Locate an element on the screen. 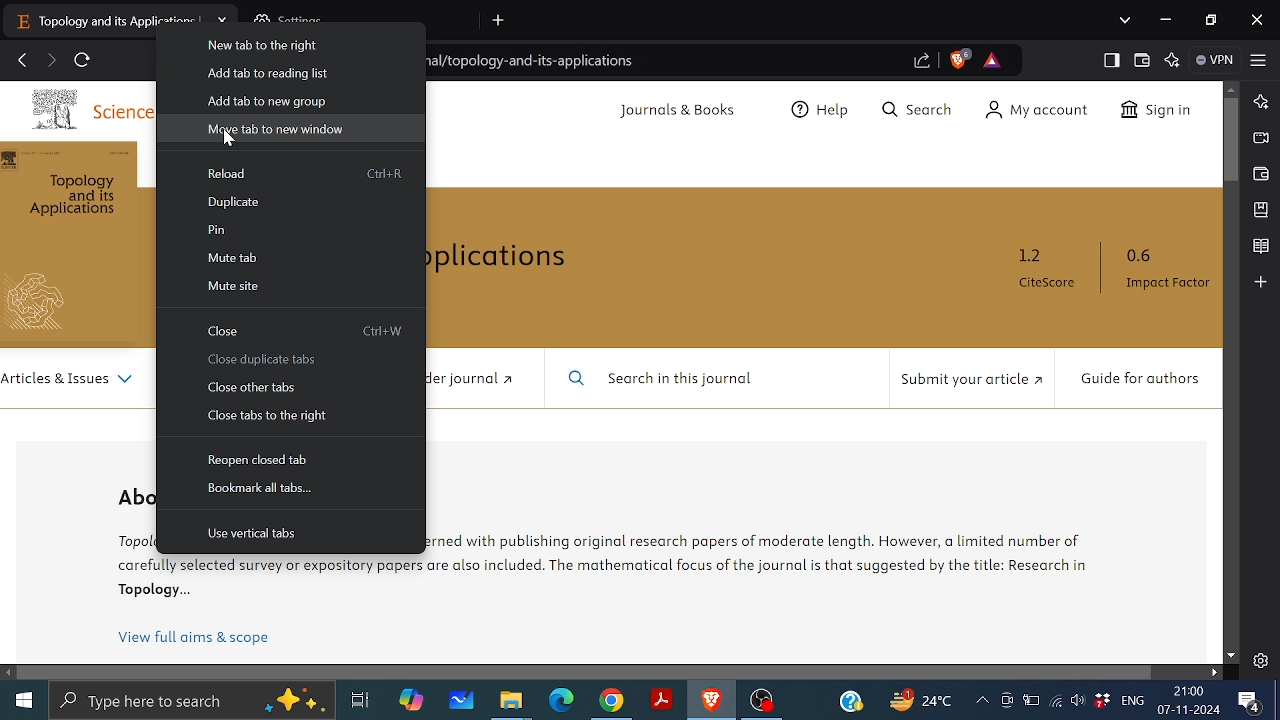 The height and width of the screenshot is (720, 1280). i
Citescore. is located at coordinates (1047, 271).